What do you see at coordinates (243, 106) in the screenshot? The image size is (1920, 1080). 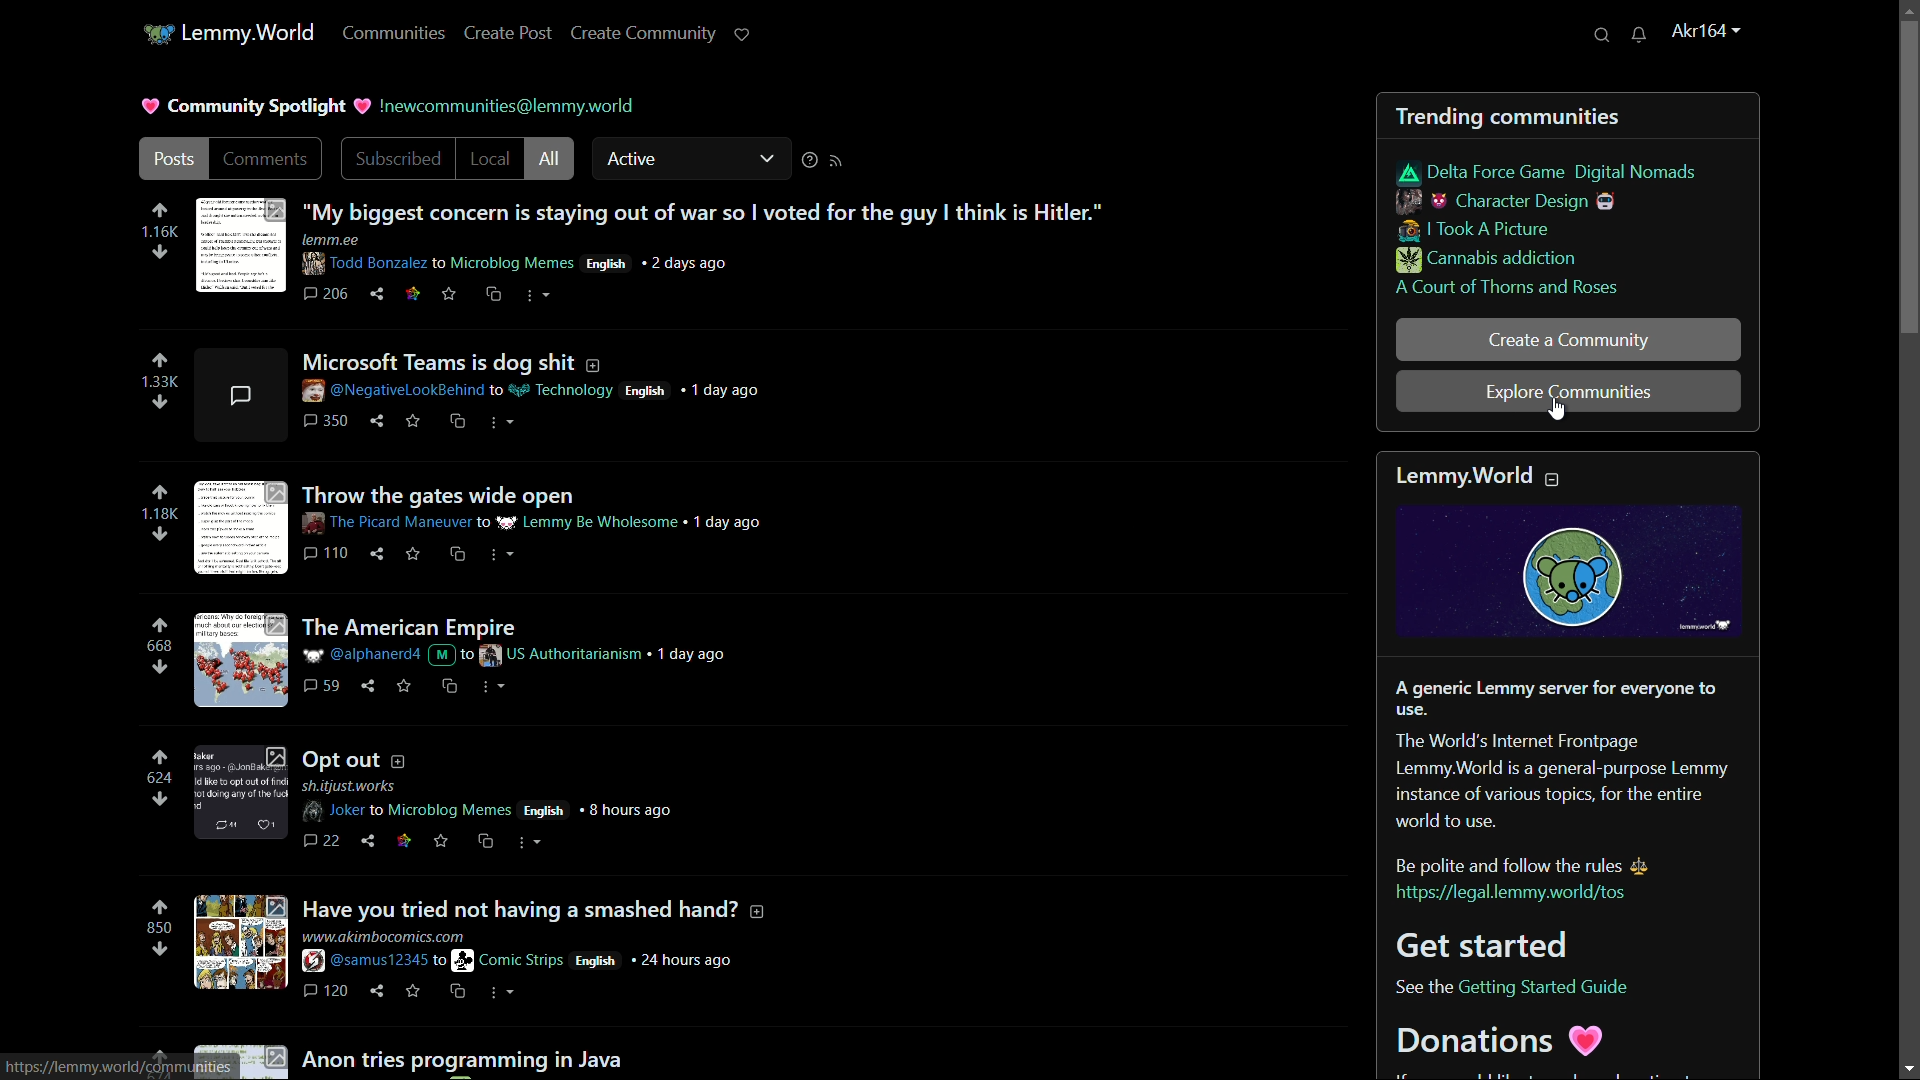 I see `community spotlight` at bounding box center [243, 106].